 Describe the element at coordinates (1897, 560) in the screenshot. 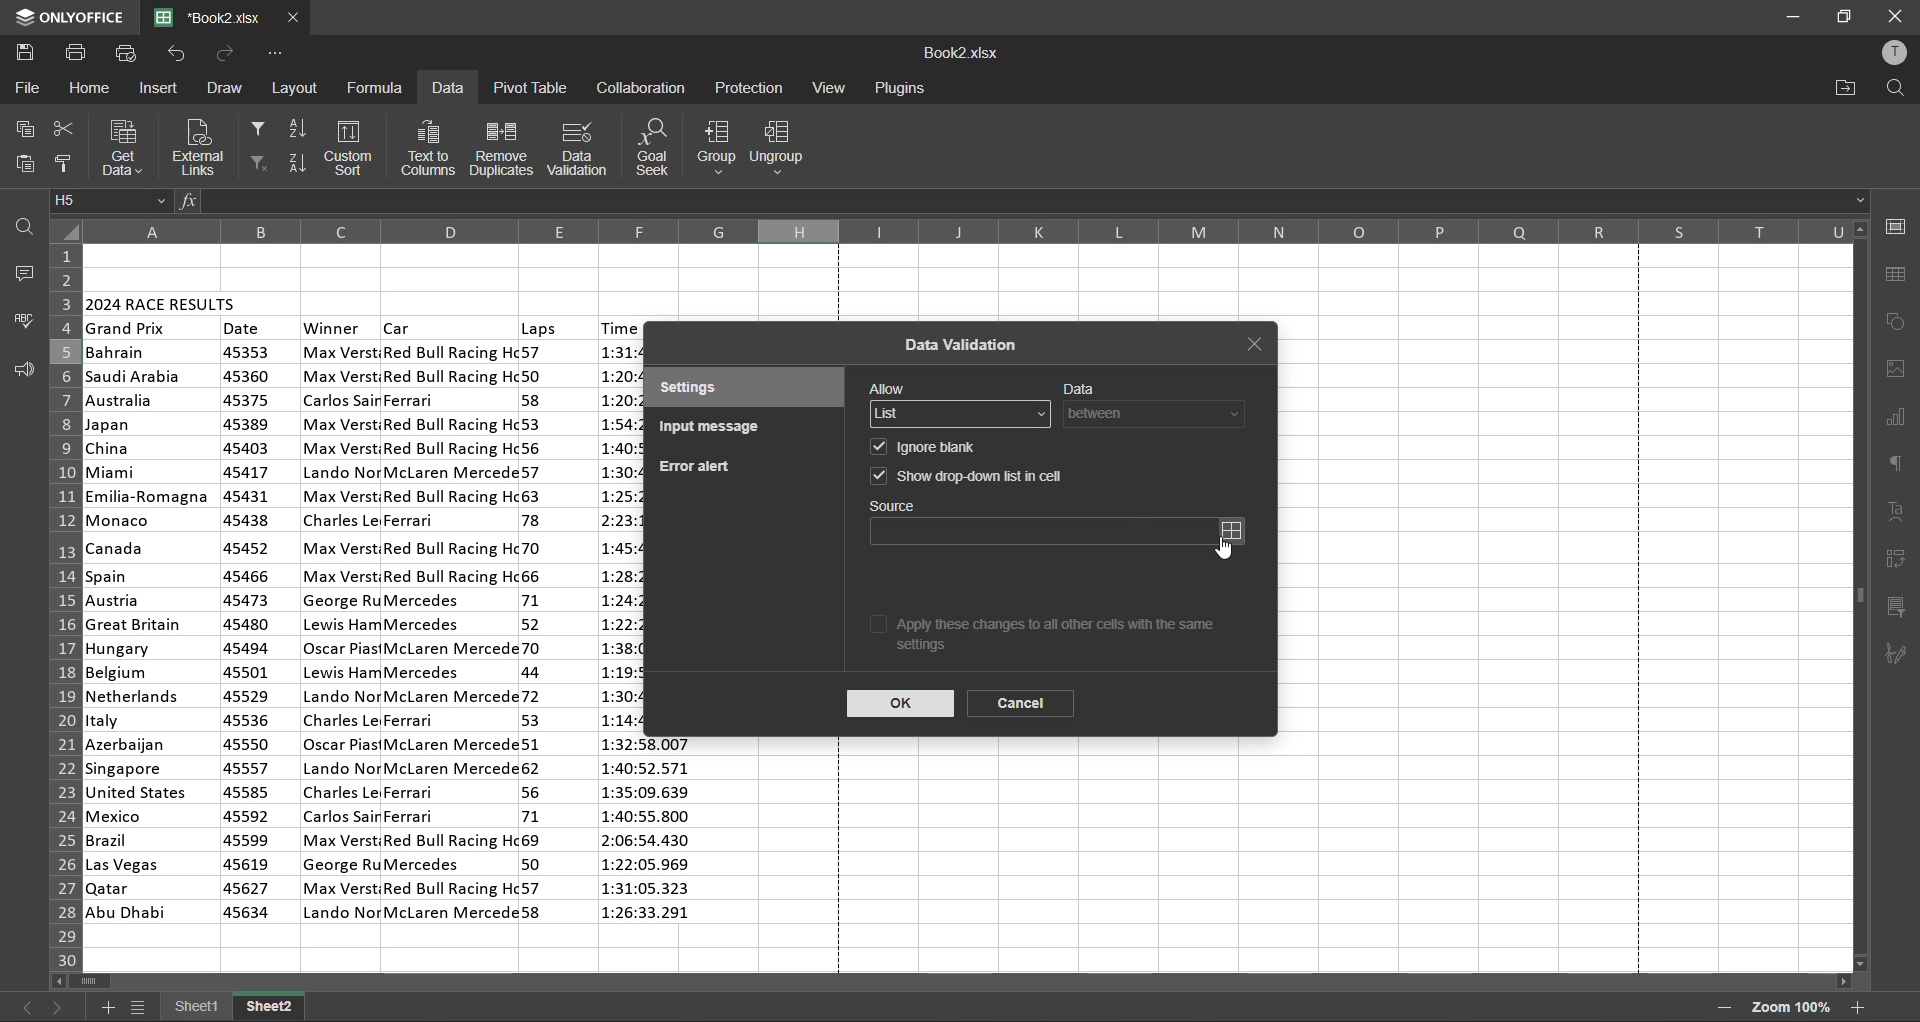

I see `pivot table` at that location.